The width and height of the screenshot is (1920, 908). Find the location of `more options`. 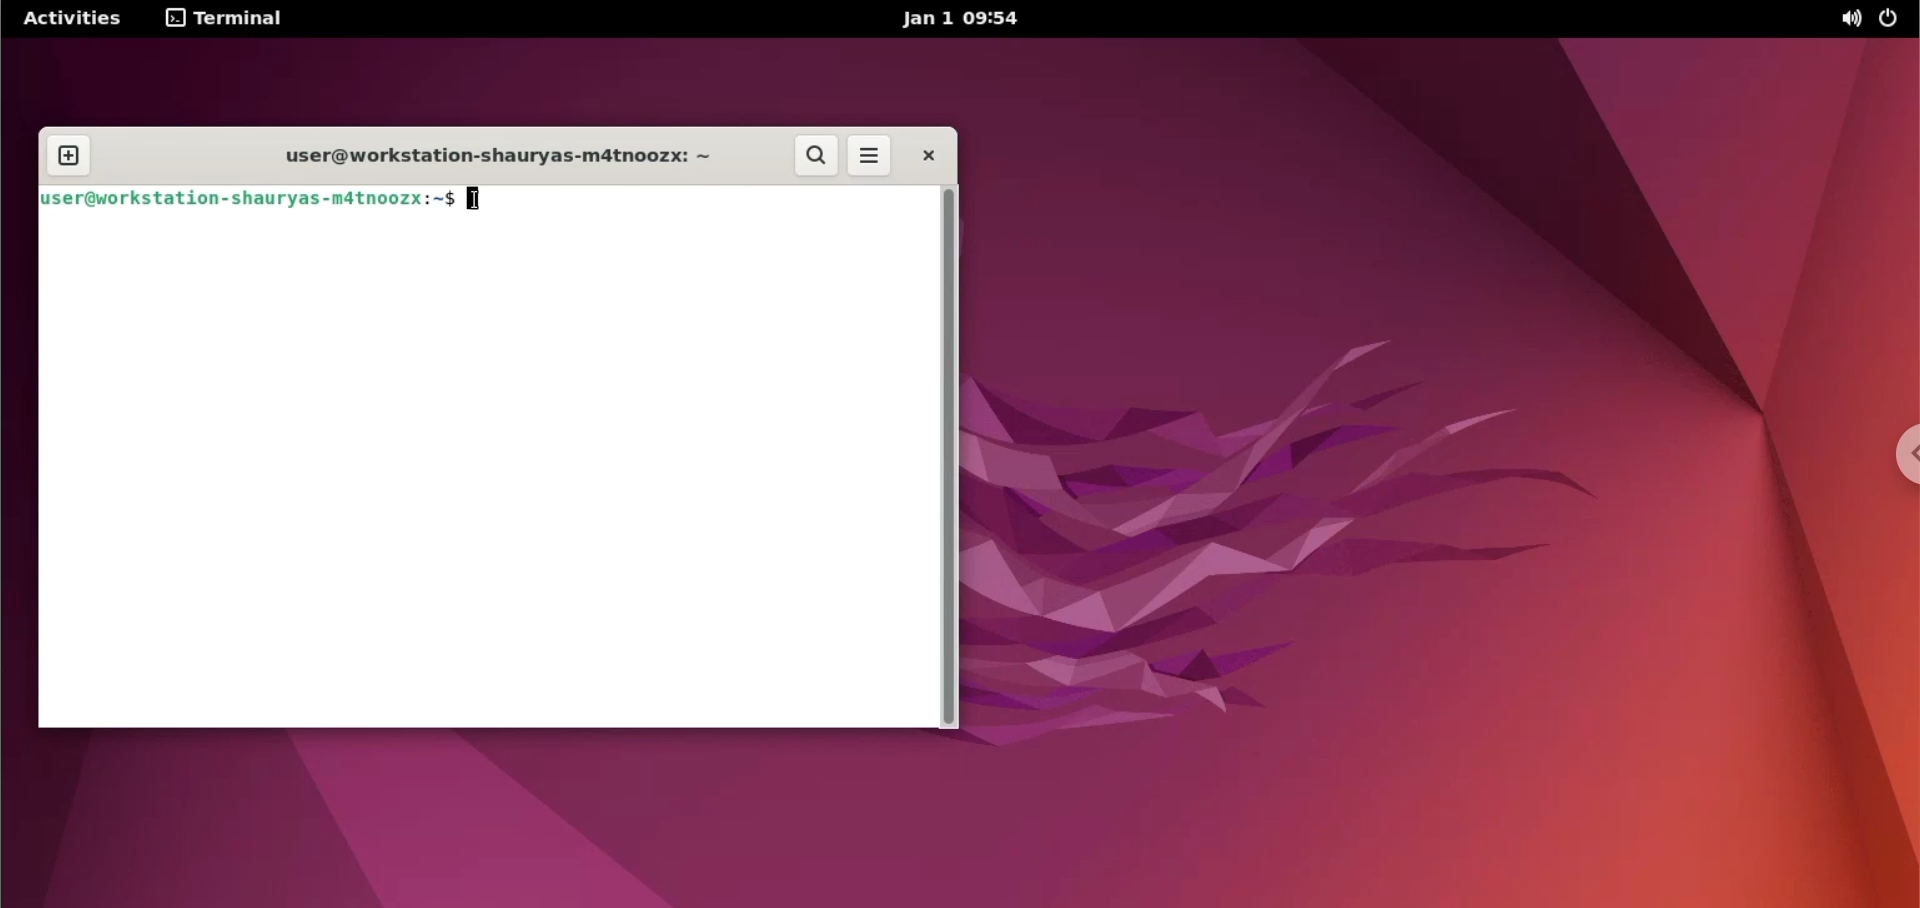

more options is located at coordinates (869, 156).